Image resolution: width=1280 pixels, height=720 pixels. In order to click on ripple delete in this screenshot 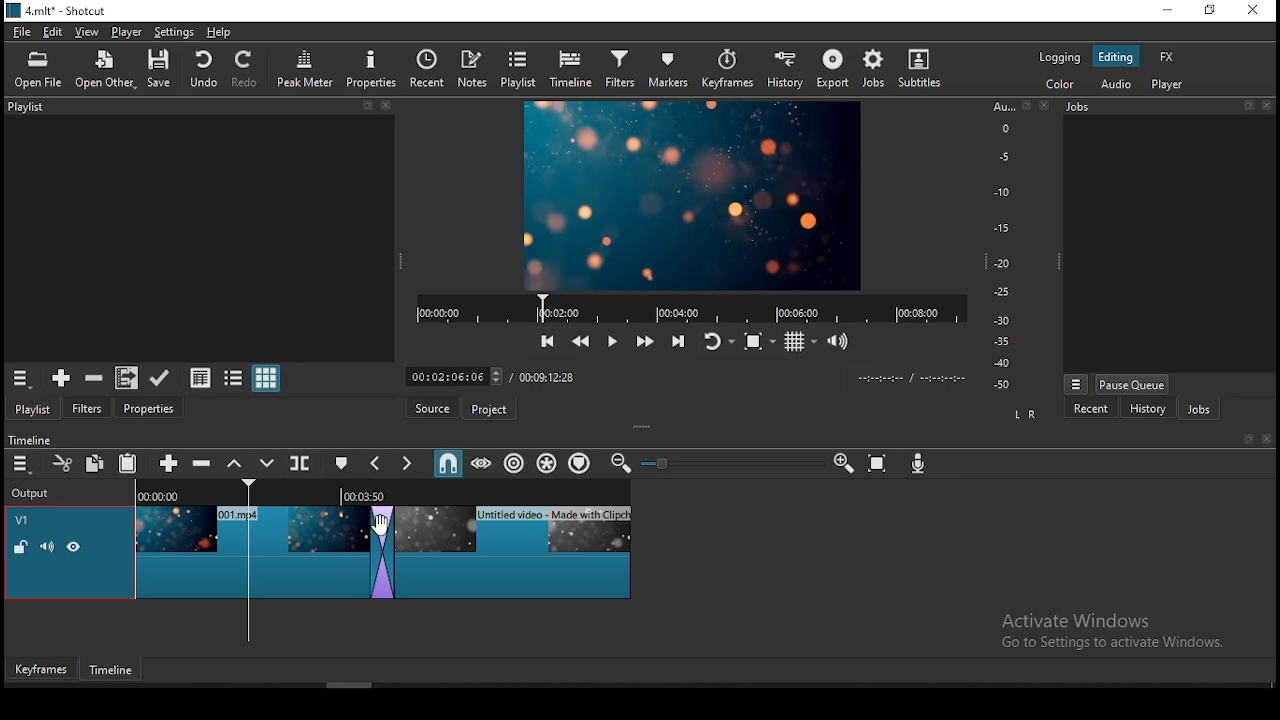, I will do `click(199, 463)`.